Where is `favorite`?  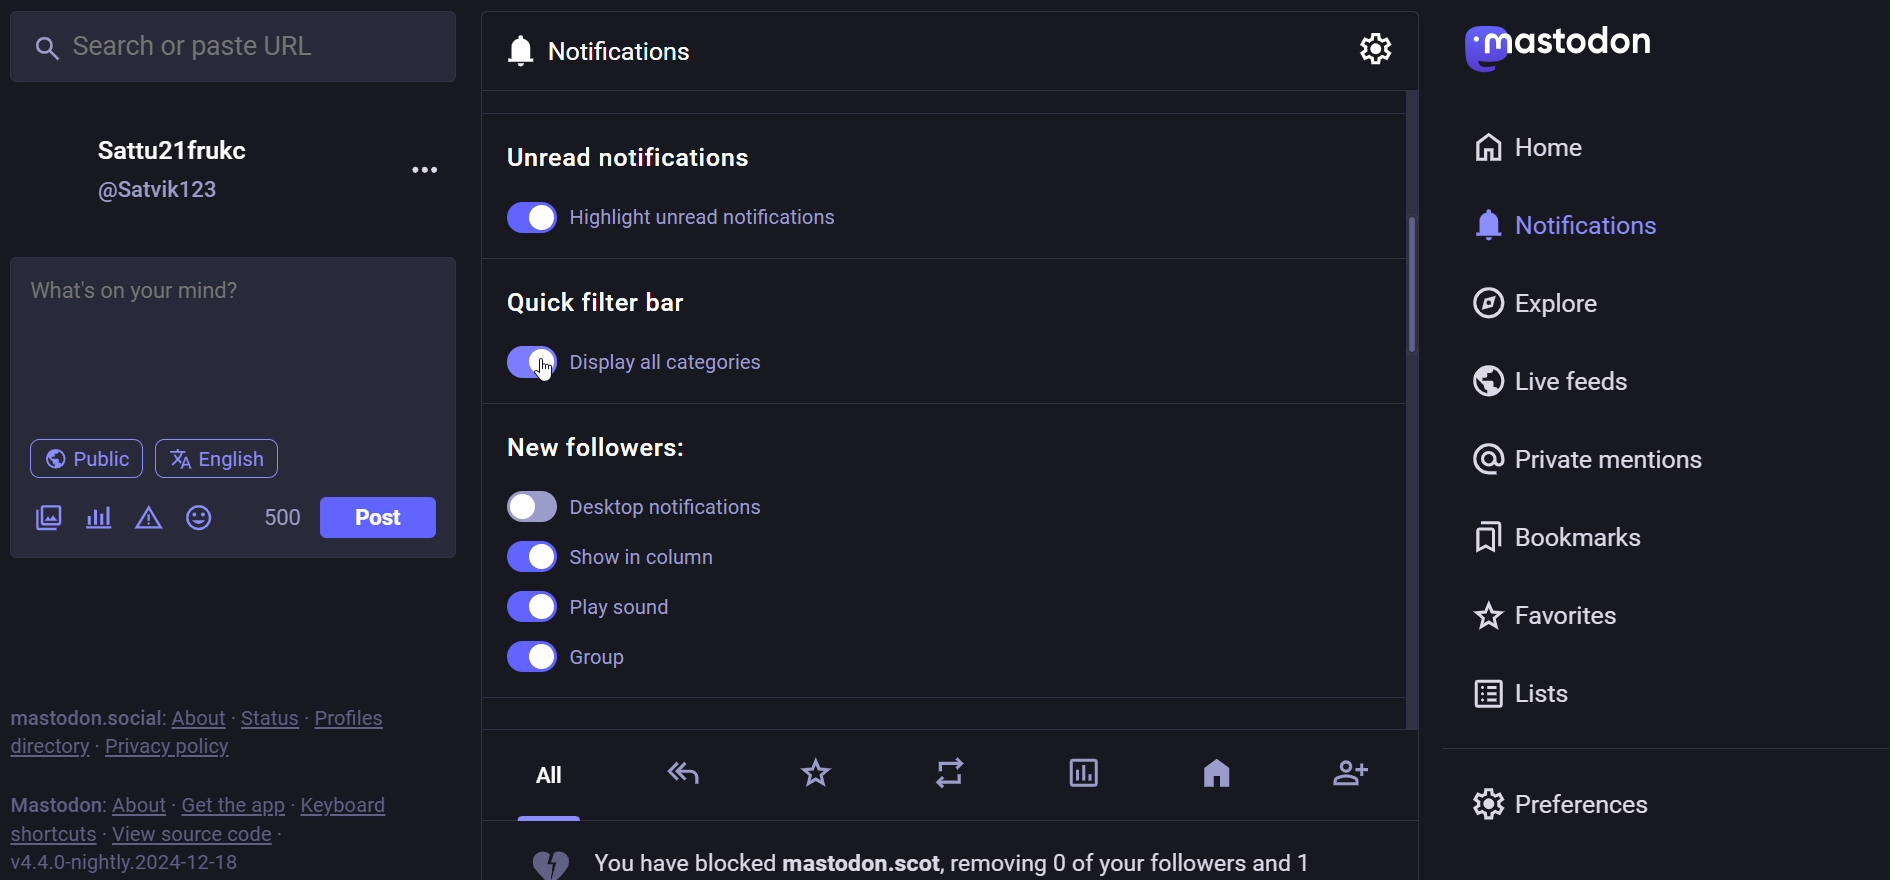
favorite is located at coordinates (1549, 614).